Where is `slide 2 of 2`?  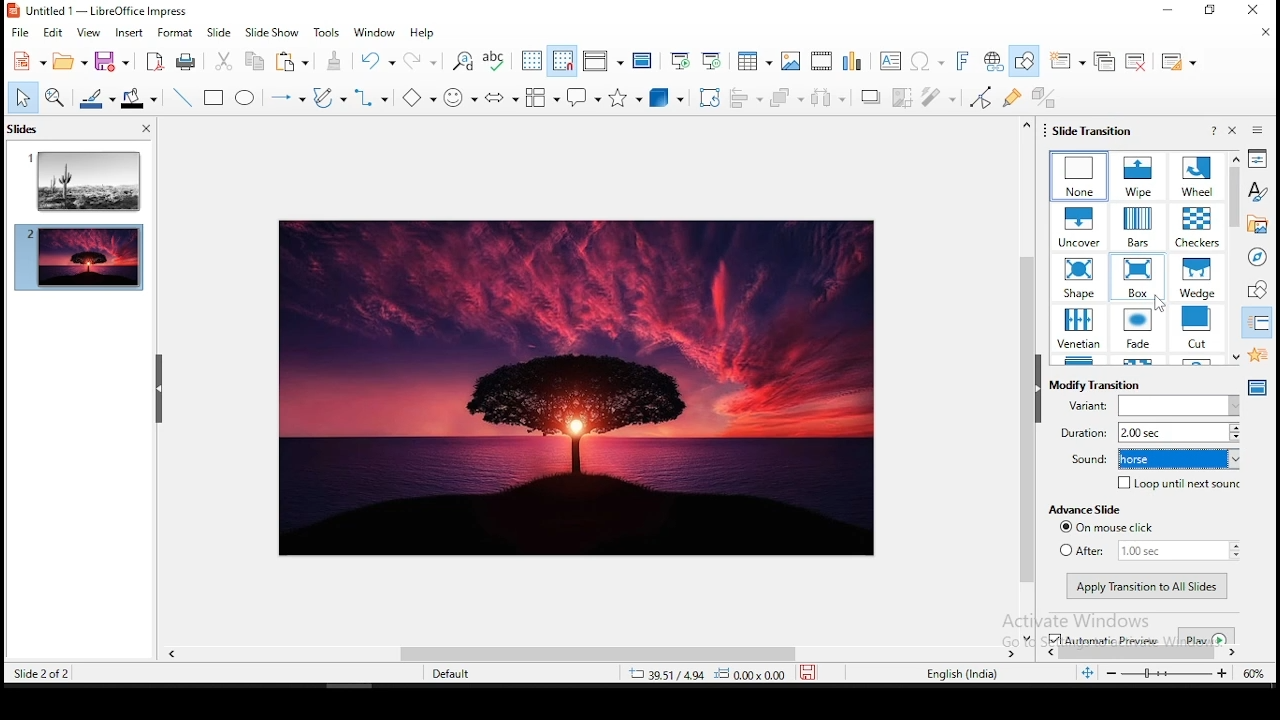
slide 2 of 2 is located at coordinates (40, 676).